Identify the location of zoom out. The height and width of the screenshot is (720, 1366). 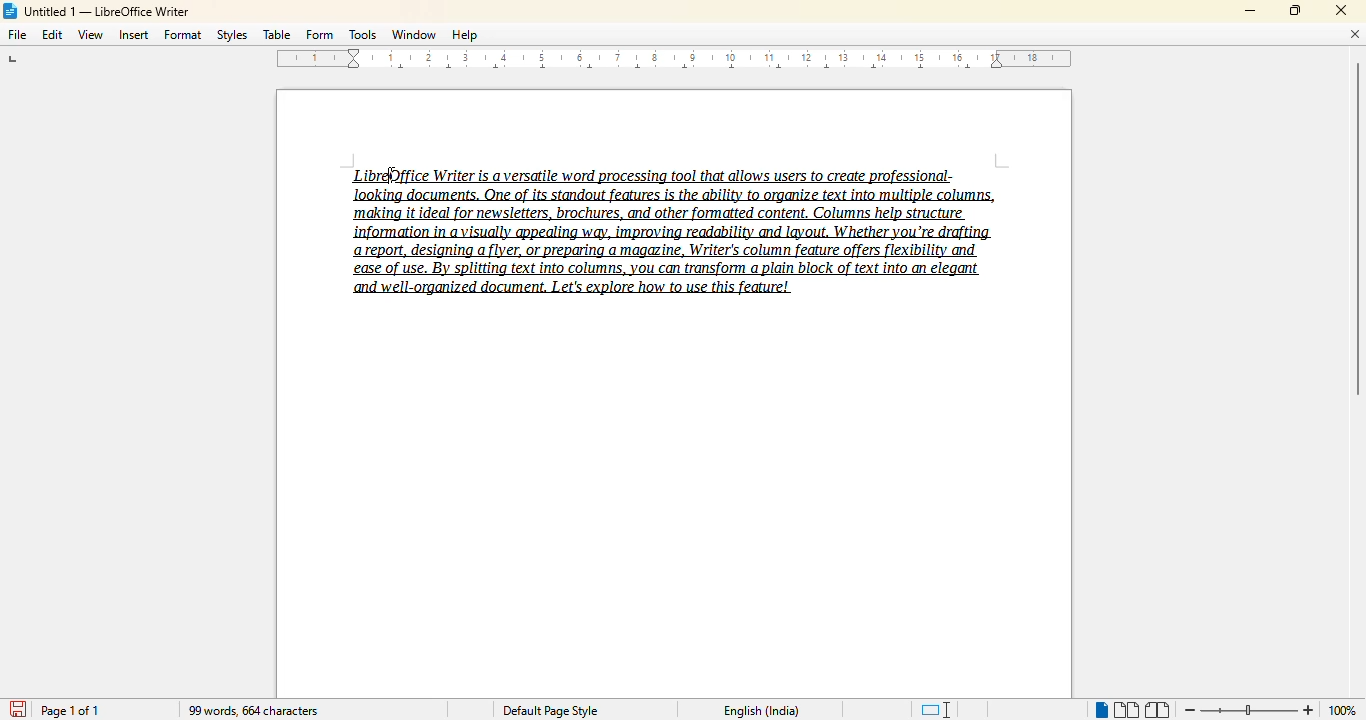
(1188, 709).